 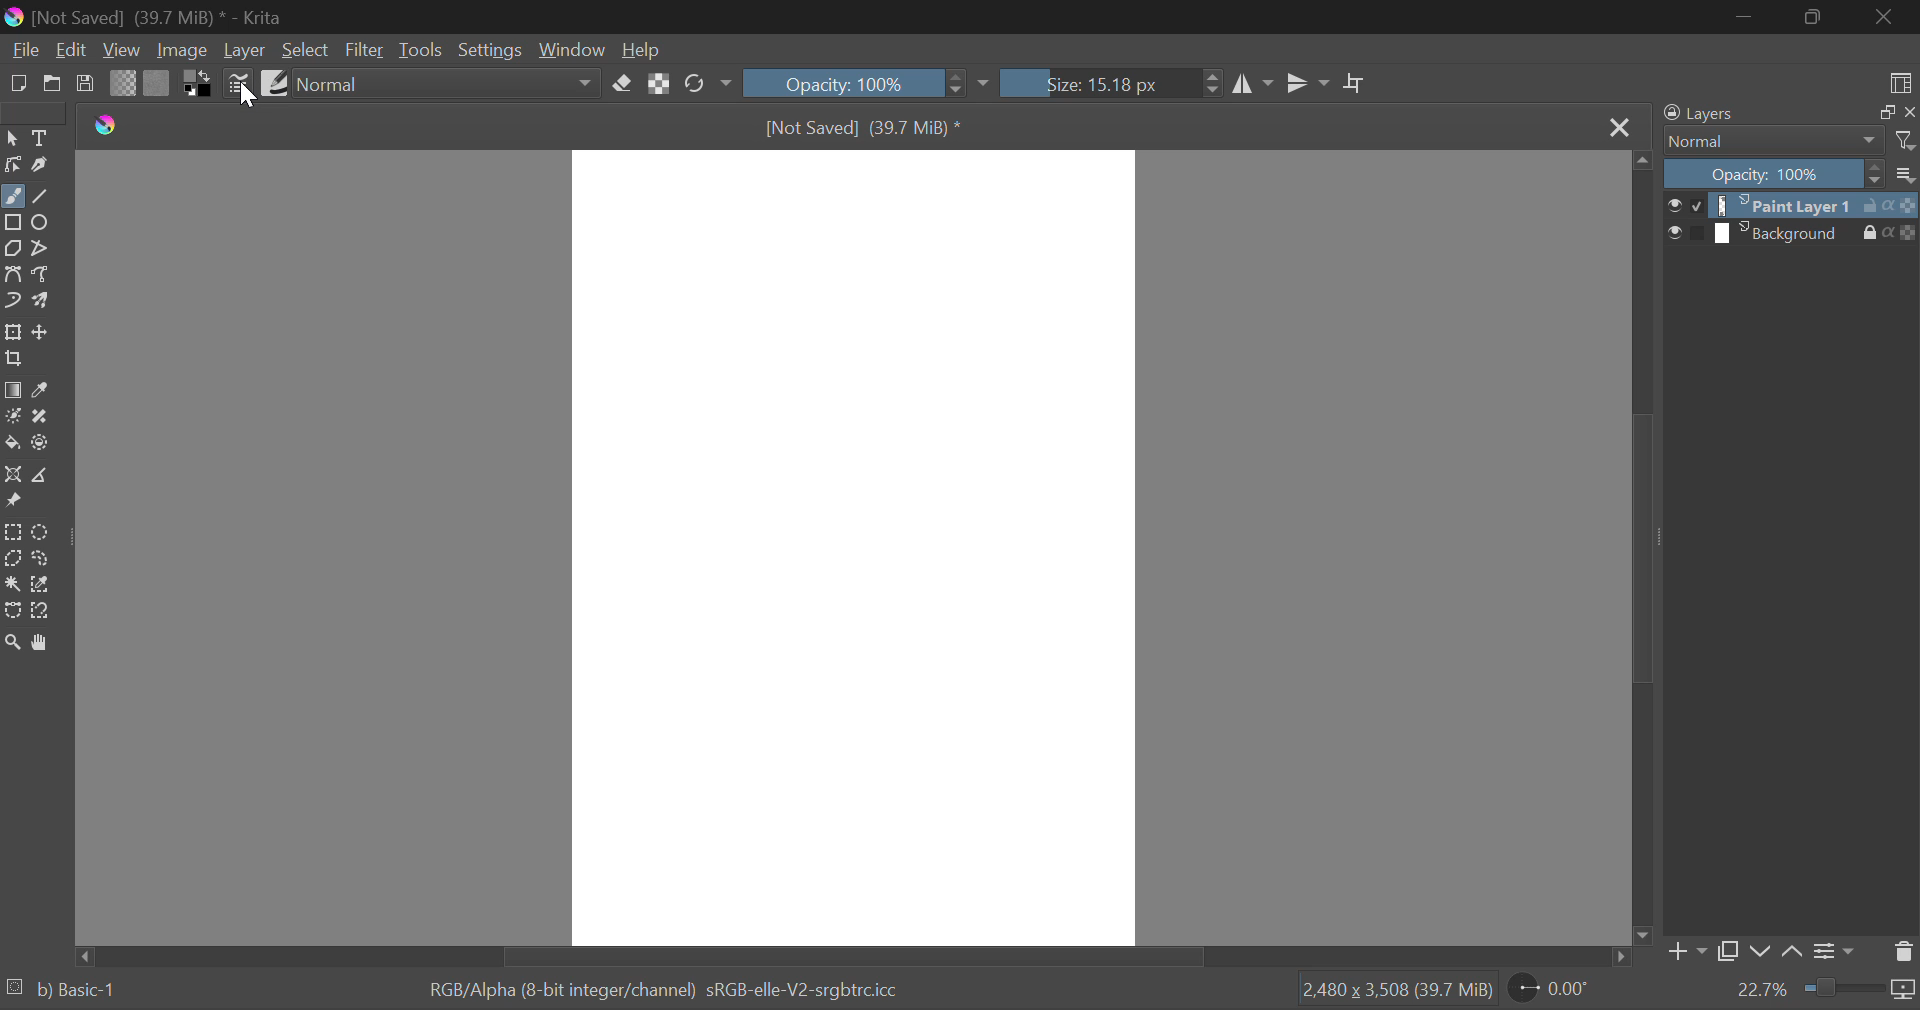 What do you see at coordinates (662, 991) in the screenshot?
I see `RGB/Alpha (8-bit integer/channel) sRGB-elle-V2-srgbtrcicc` at bounding box center [662, 991].